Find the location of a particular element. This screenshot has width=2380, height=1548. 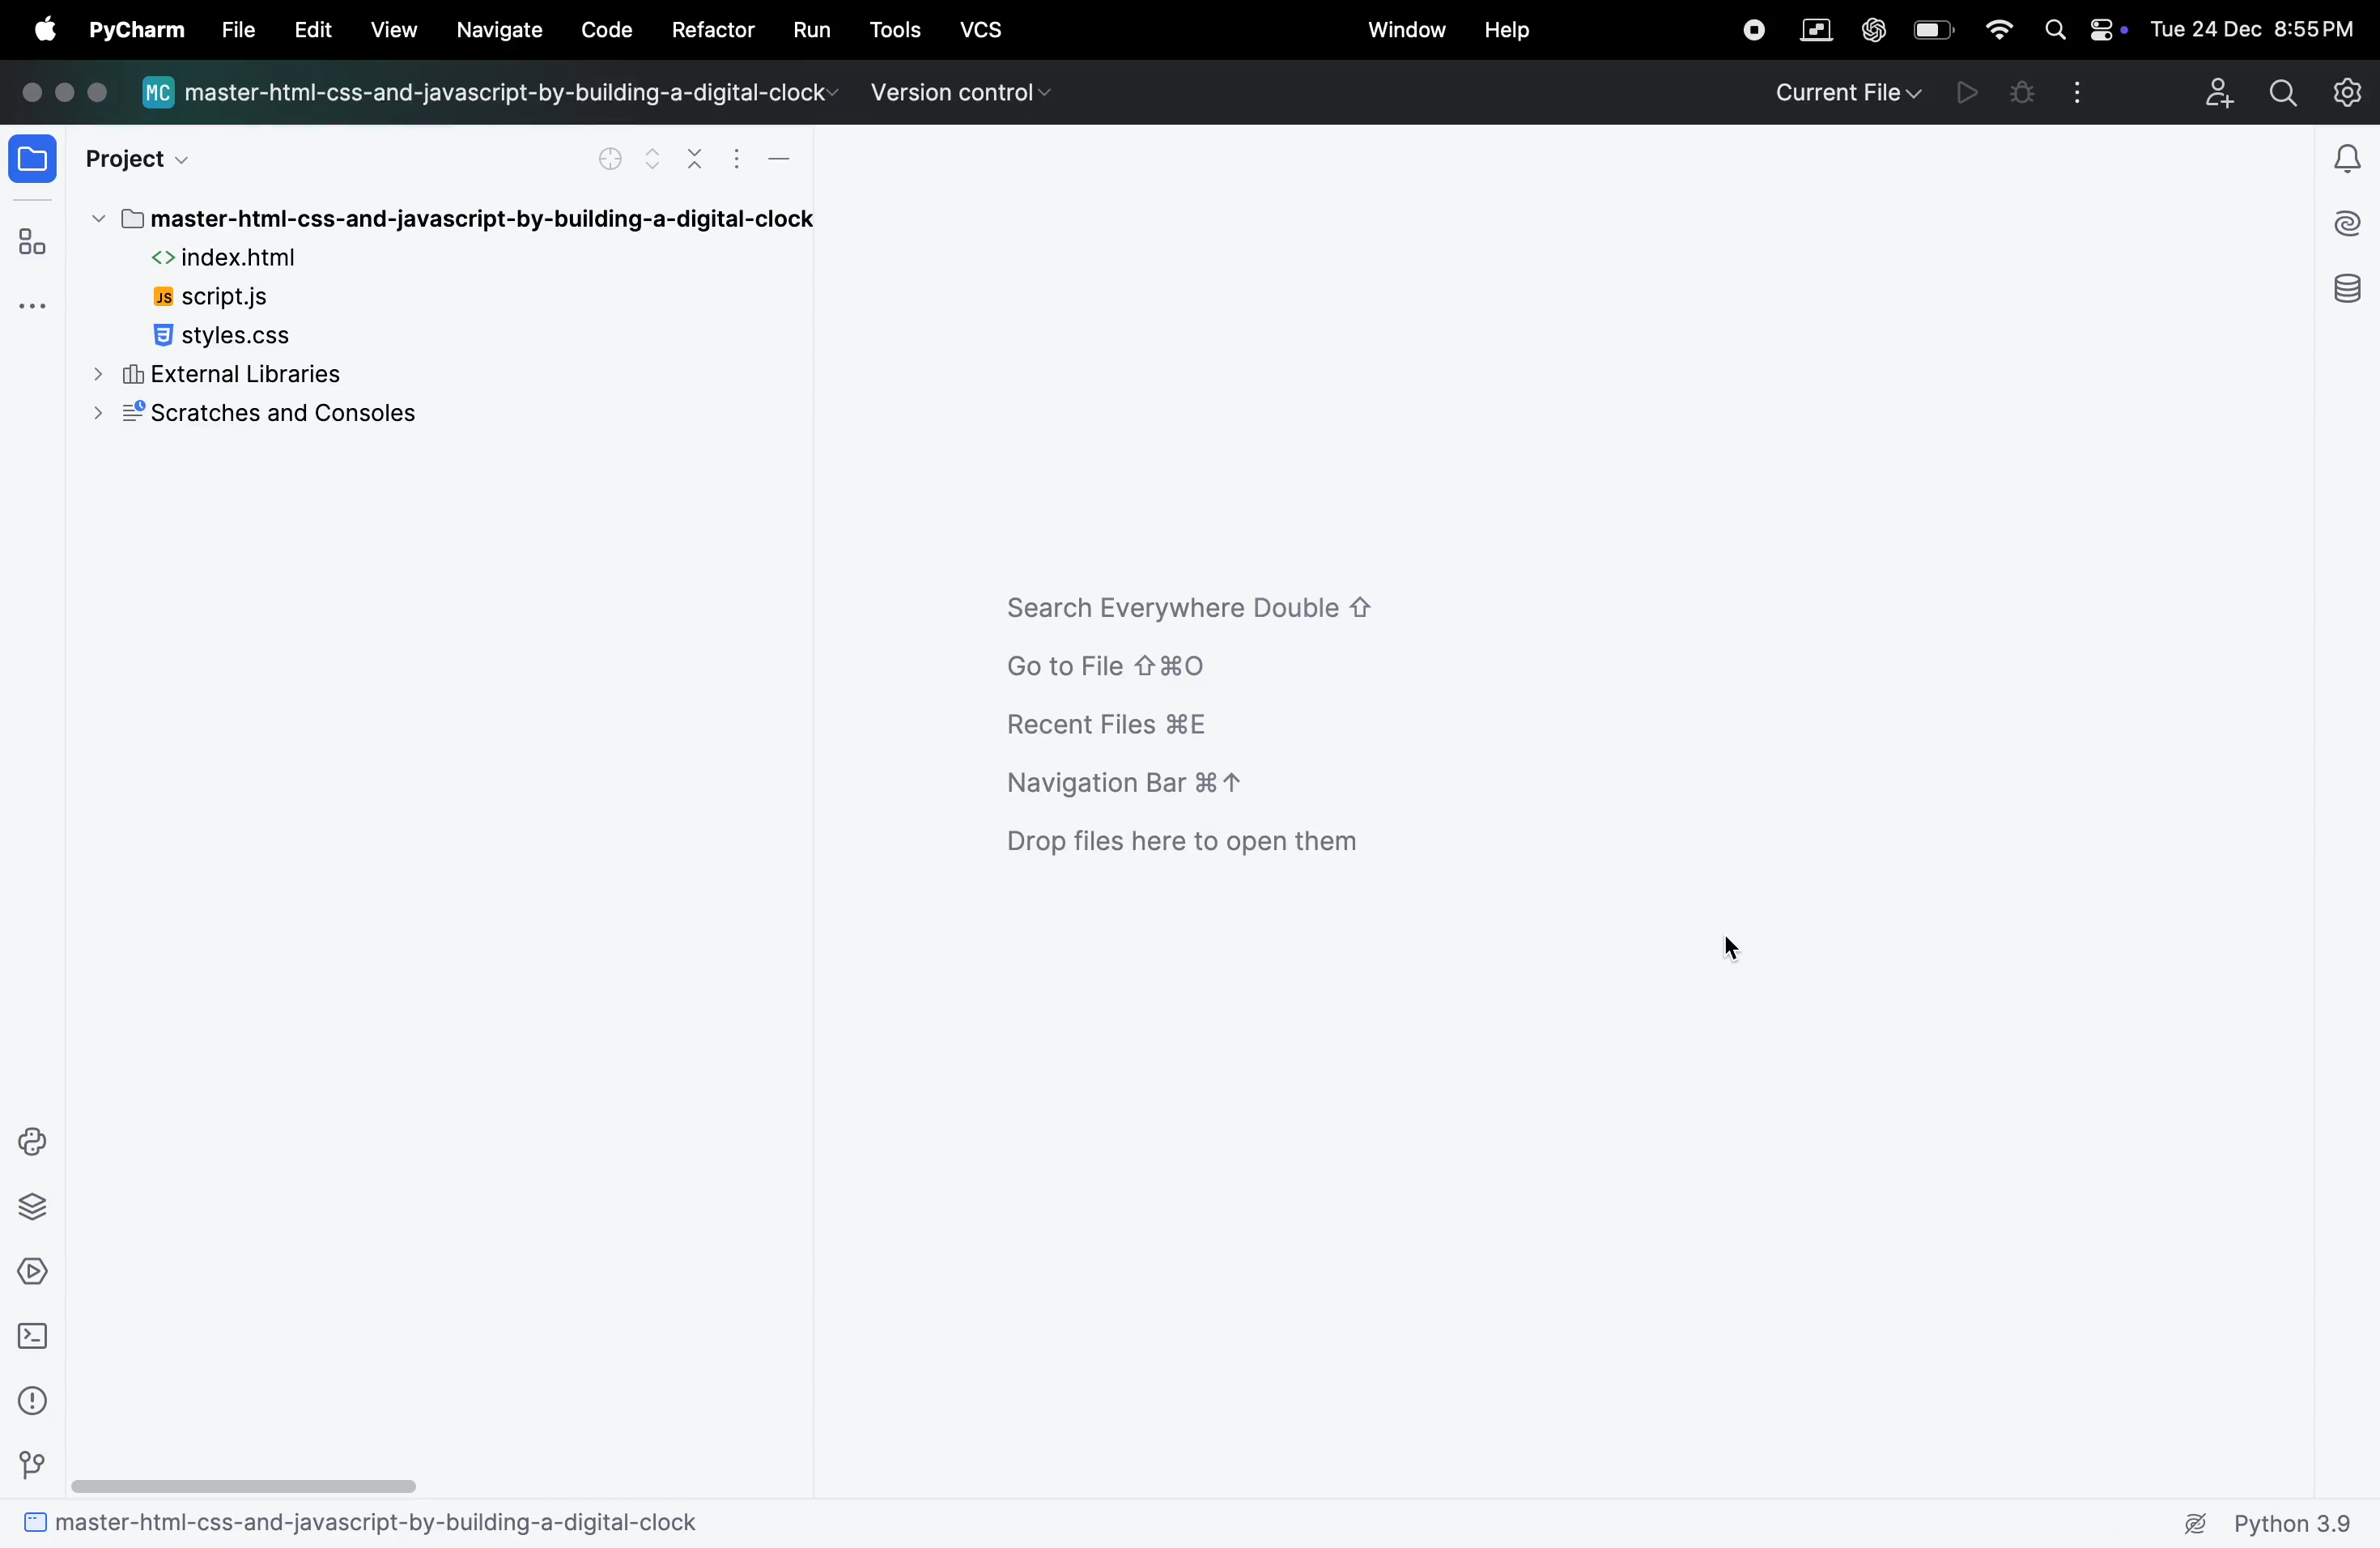

master-html-css-and-javascript-by-building-a-digital-clock is located at coordinates (454, 219).